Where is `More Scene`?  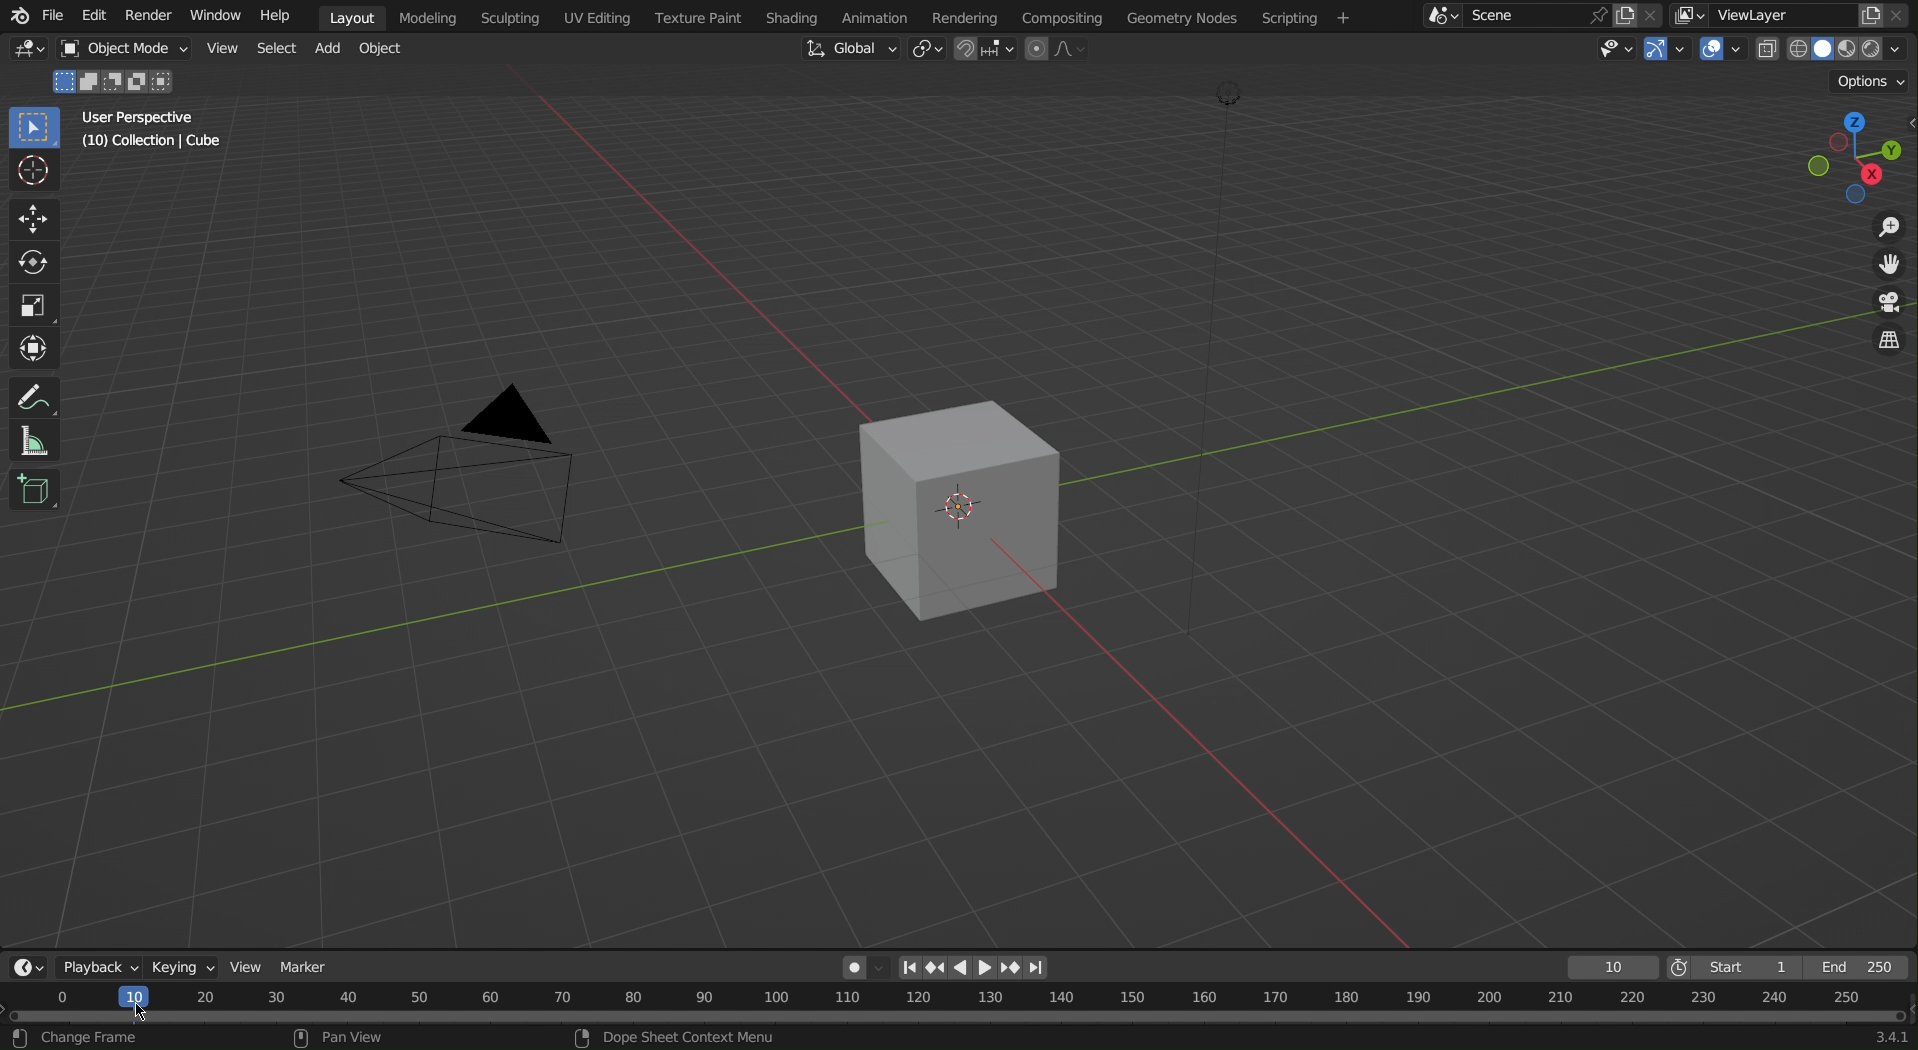
More Scene is located at coordinates (1437, 16).